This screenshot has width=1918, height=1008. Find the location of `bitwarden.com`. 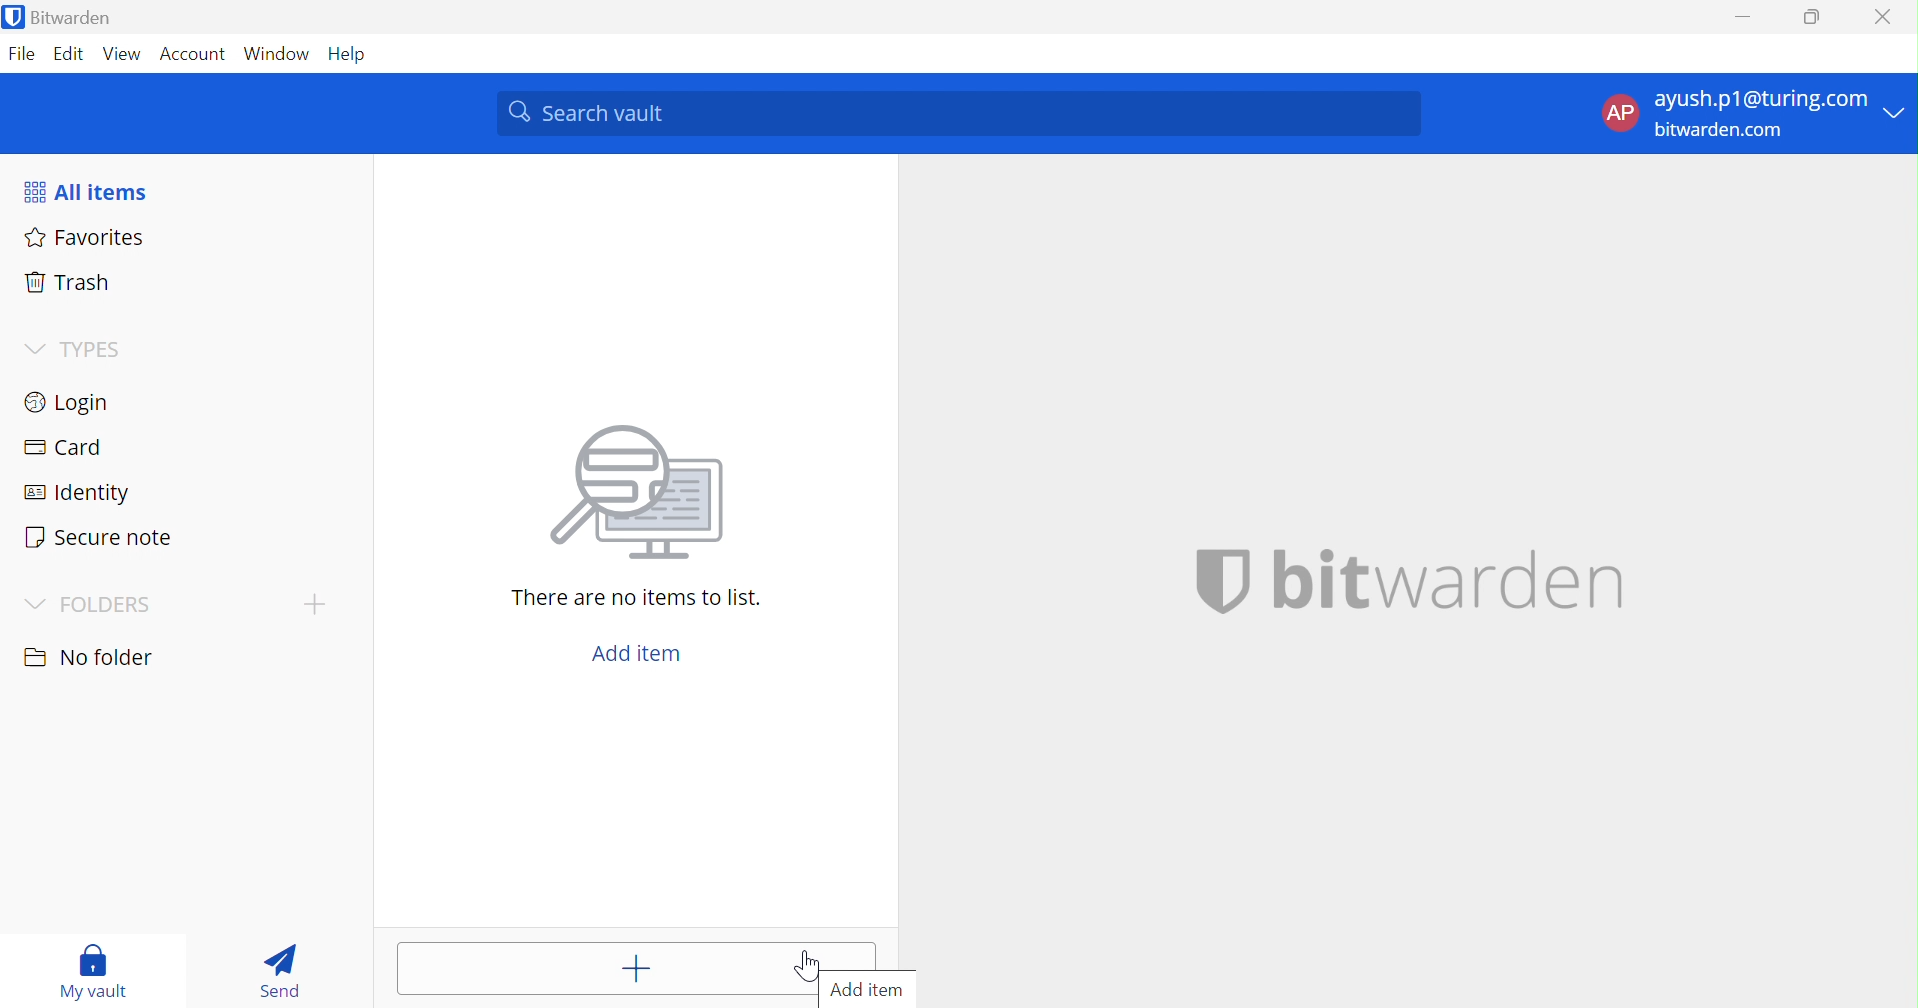

bitwarden.com is located at coordinates (1728, 132).